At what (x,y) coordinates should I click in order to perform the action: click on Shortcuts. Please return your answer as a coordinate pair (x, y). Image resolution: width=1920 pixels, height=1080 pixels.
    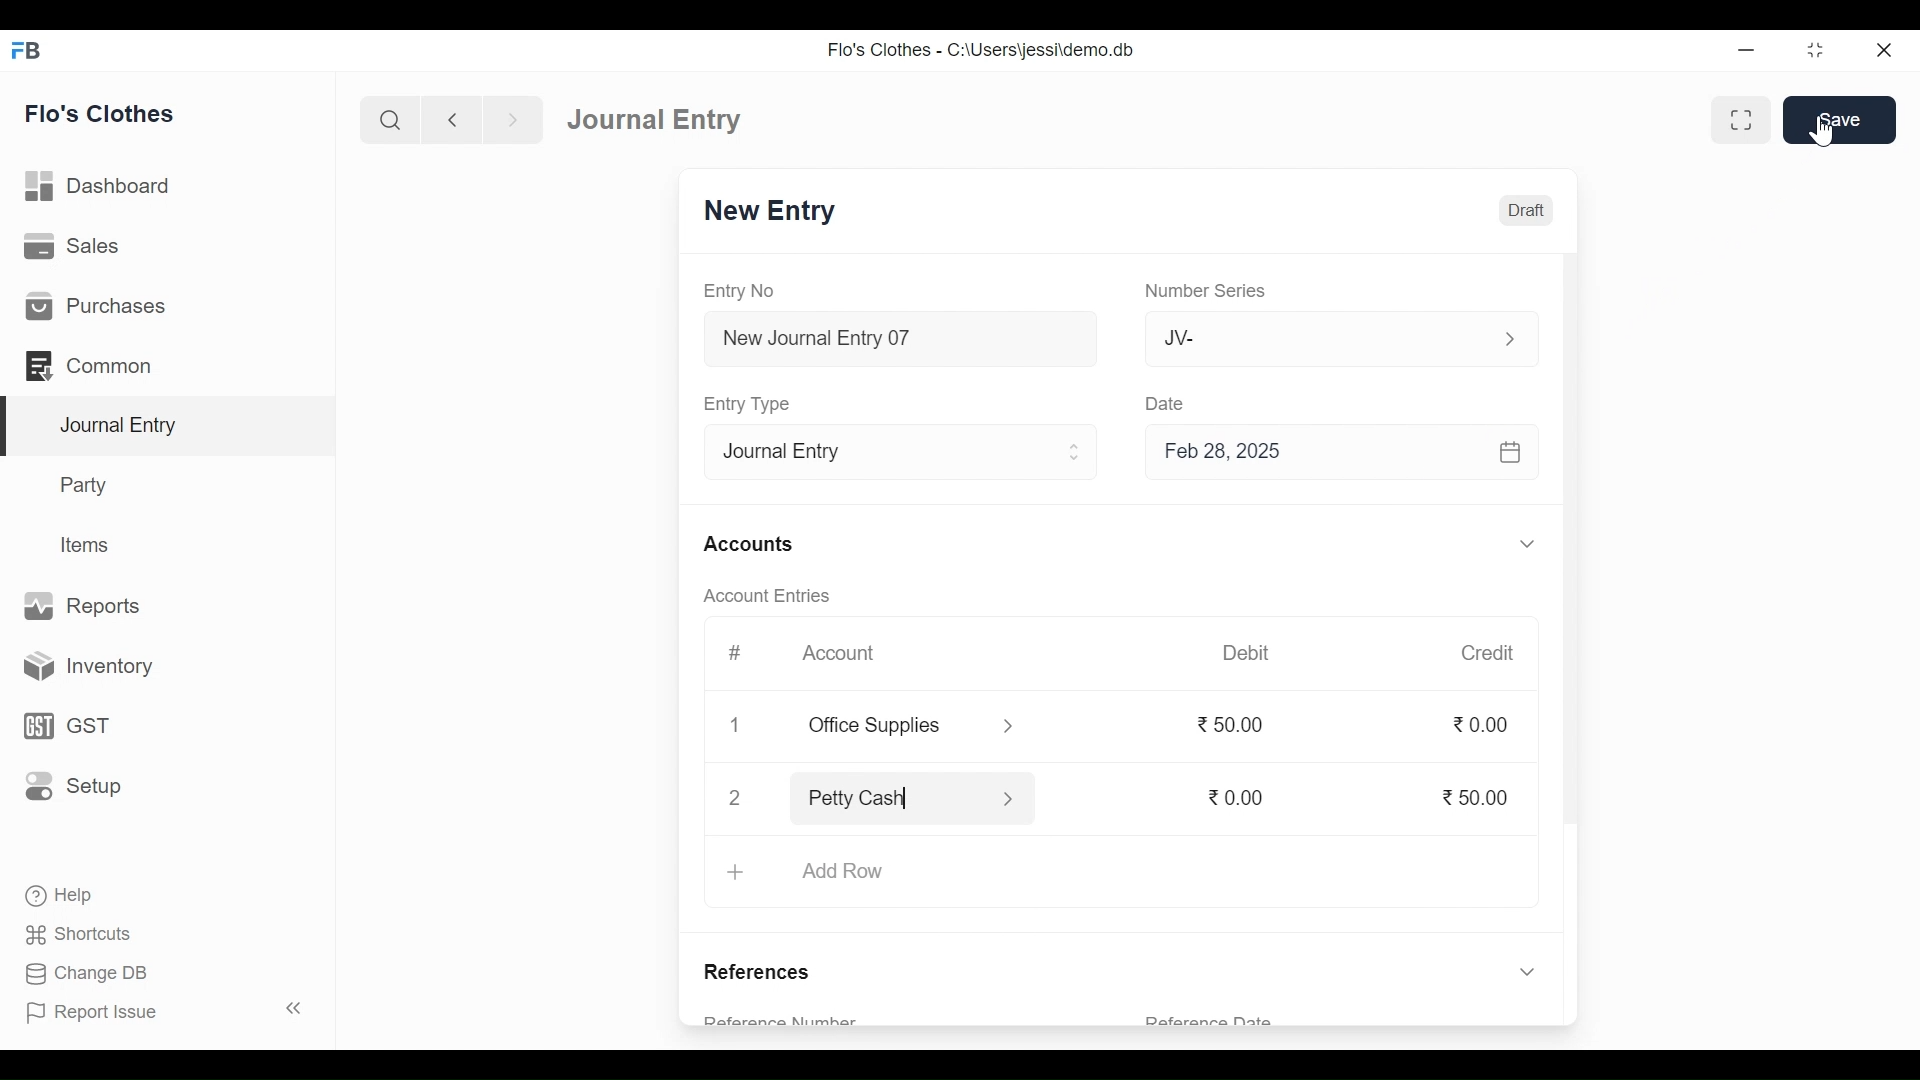
    Looking at the image, I should click on (90, 931).